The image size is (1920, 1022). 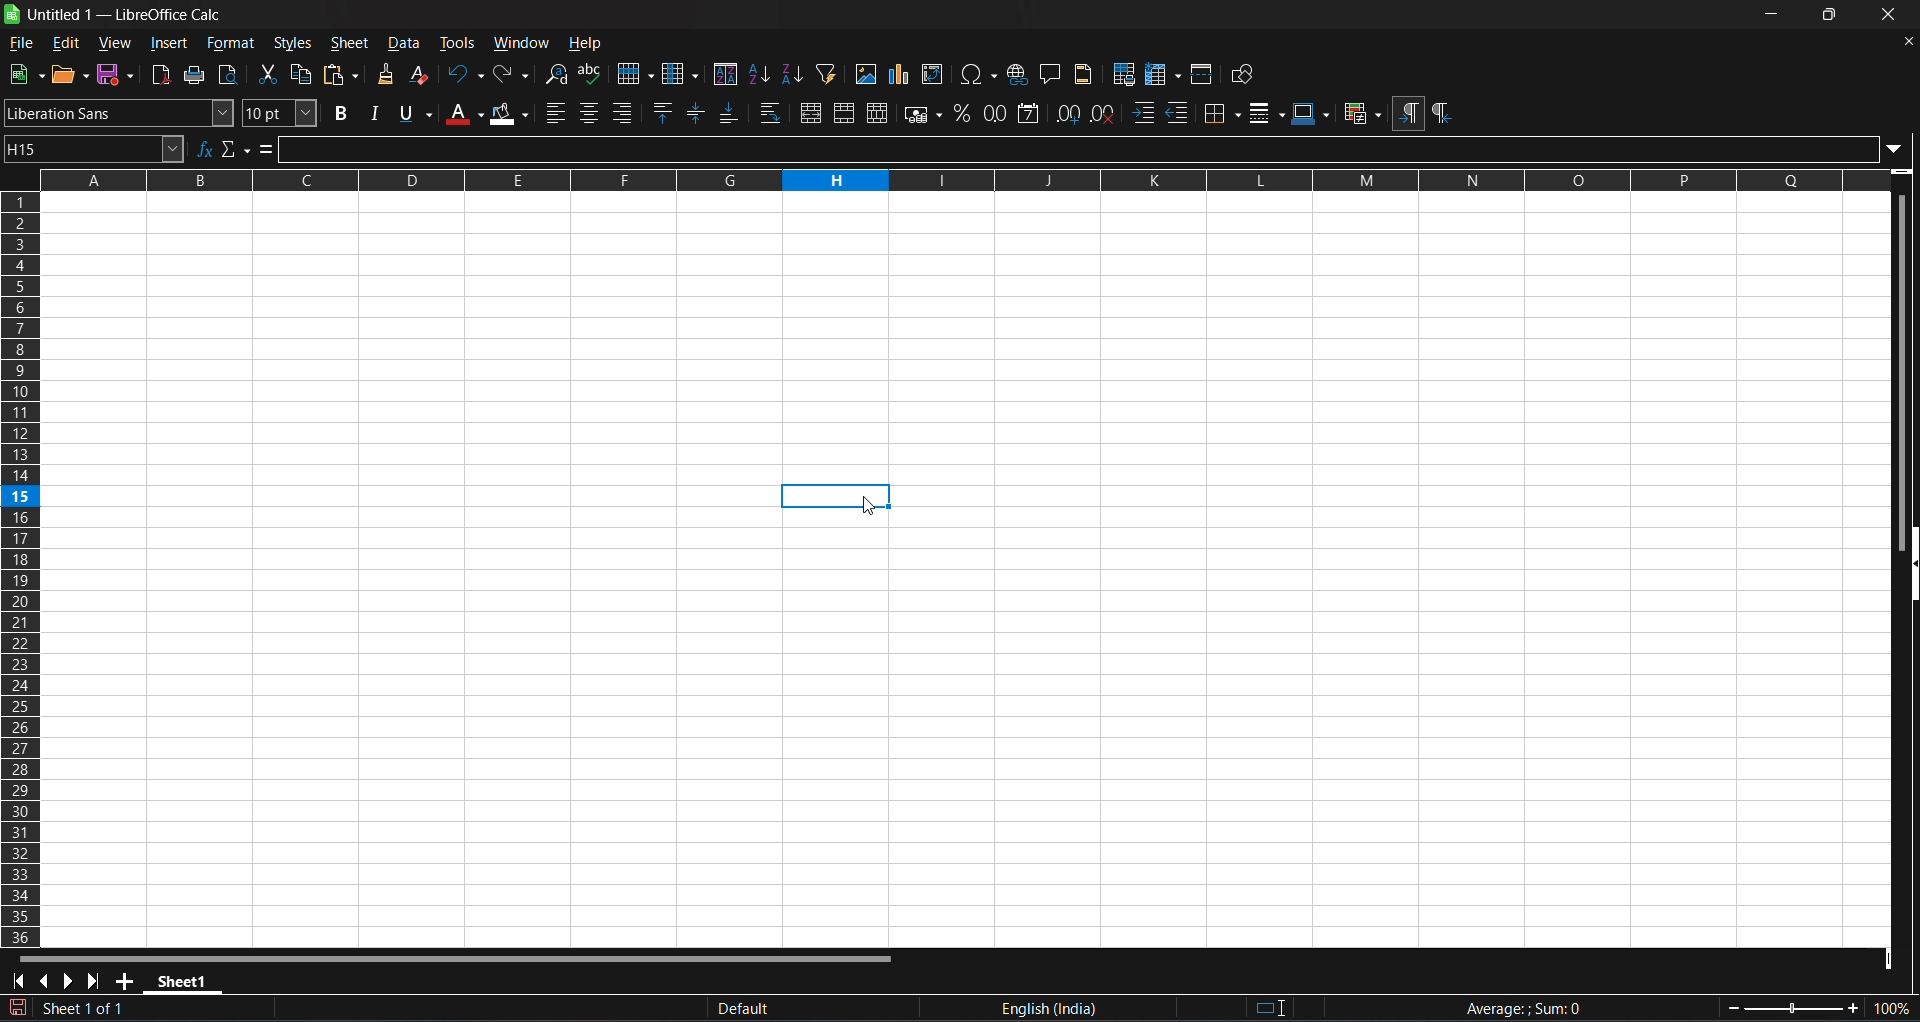 What do you see at coordinates (235, 148) in the screenshot?
I see `select function` at bounding box center [235, 148].